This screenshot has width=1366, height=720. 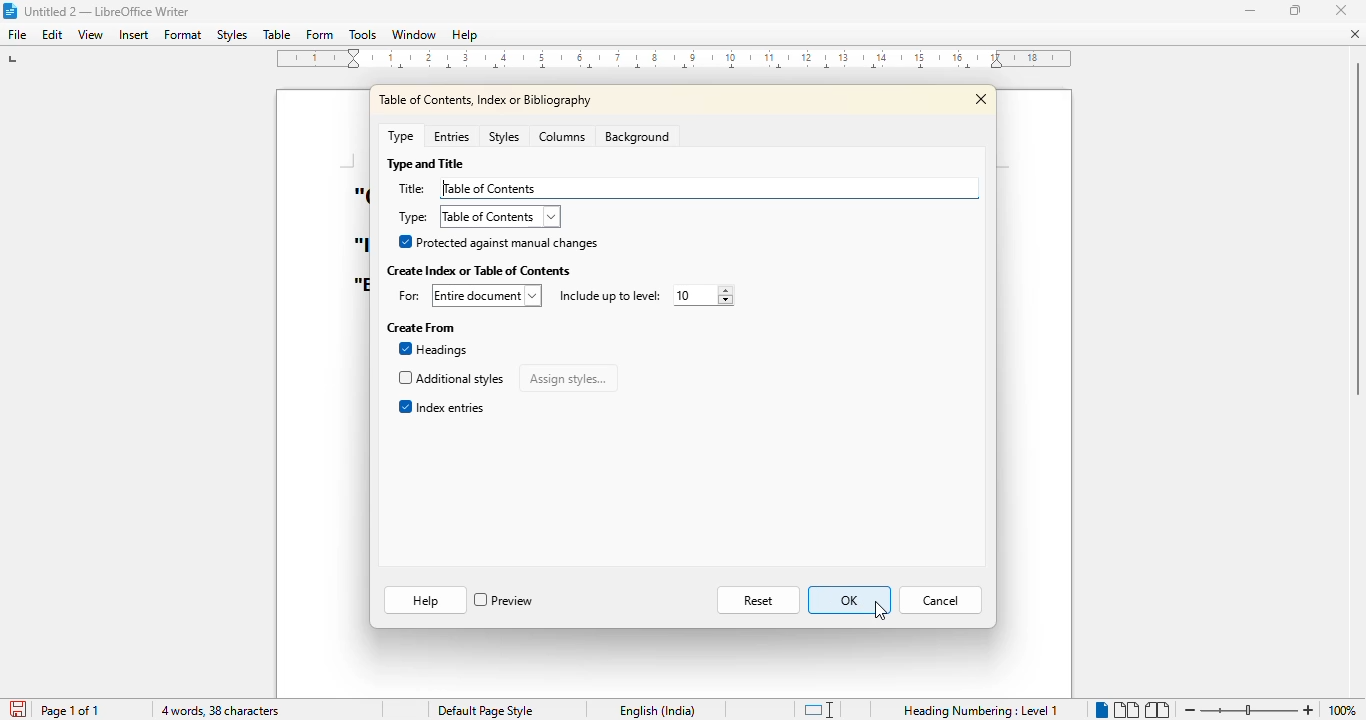 What do you see at coordinates (17, 34) in the screenshot?
I see `file` at bounding box center [17, 34].